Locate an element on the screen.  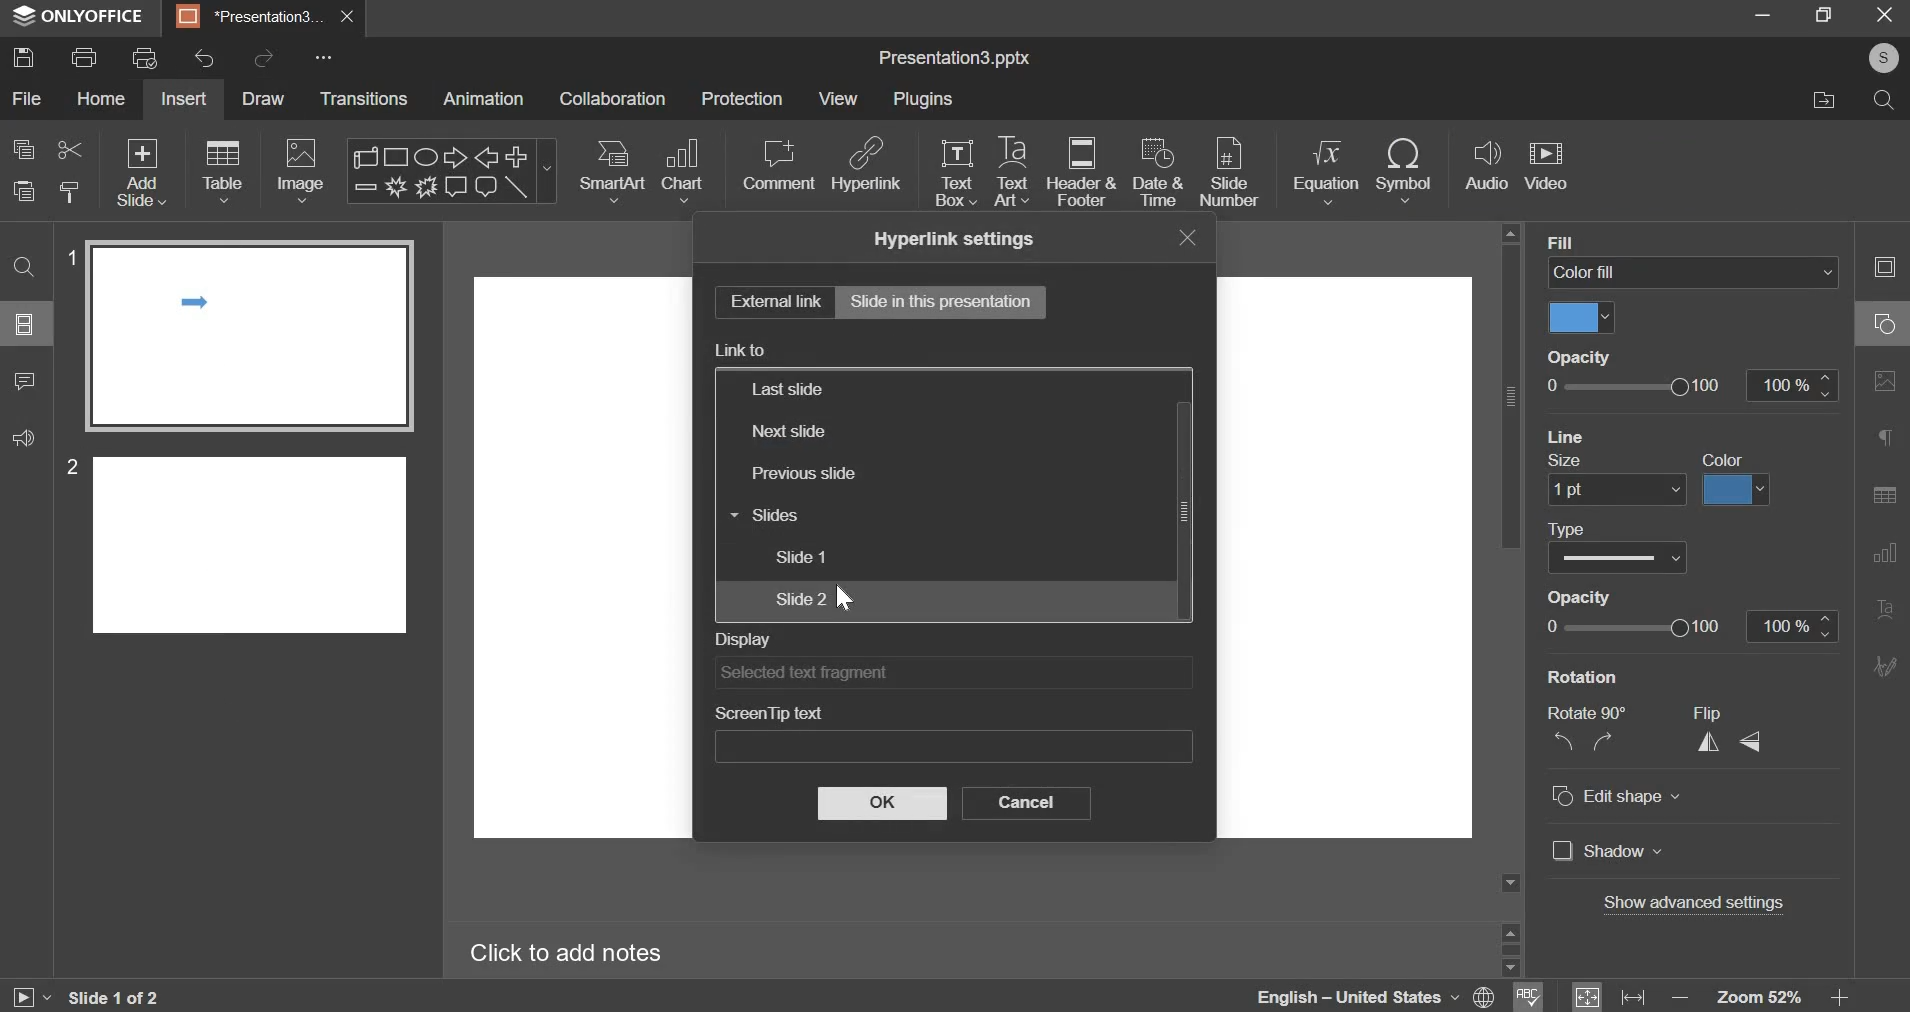
rounded rectangular callout is located at coordinates (485, 190).